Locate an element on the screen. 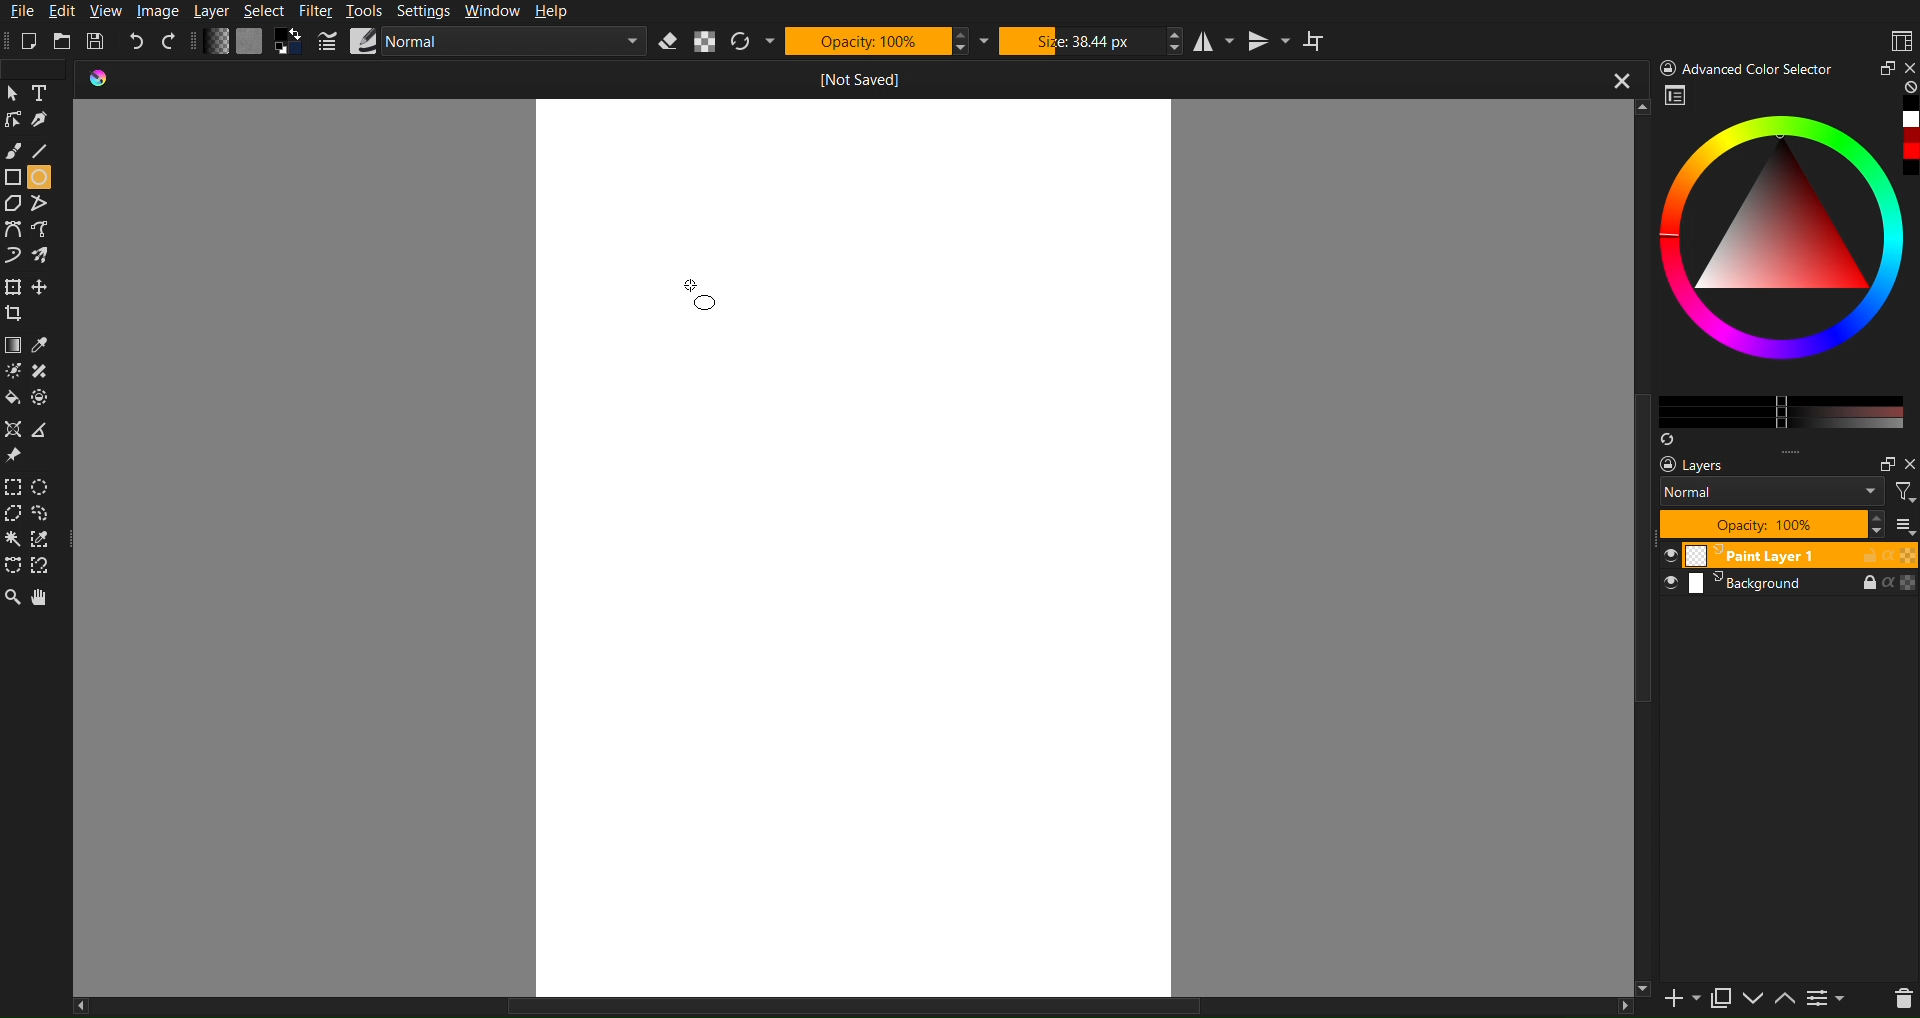  none is located at coordinates (1906, 88).